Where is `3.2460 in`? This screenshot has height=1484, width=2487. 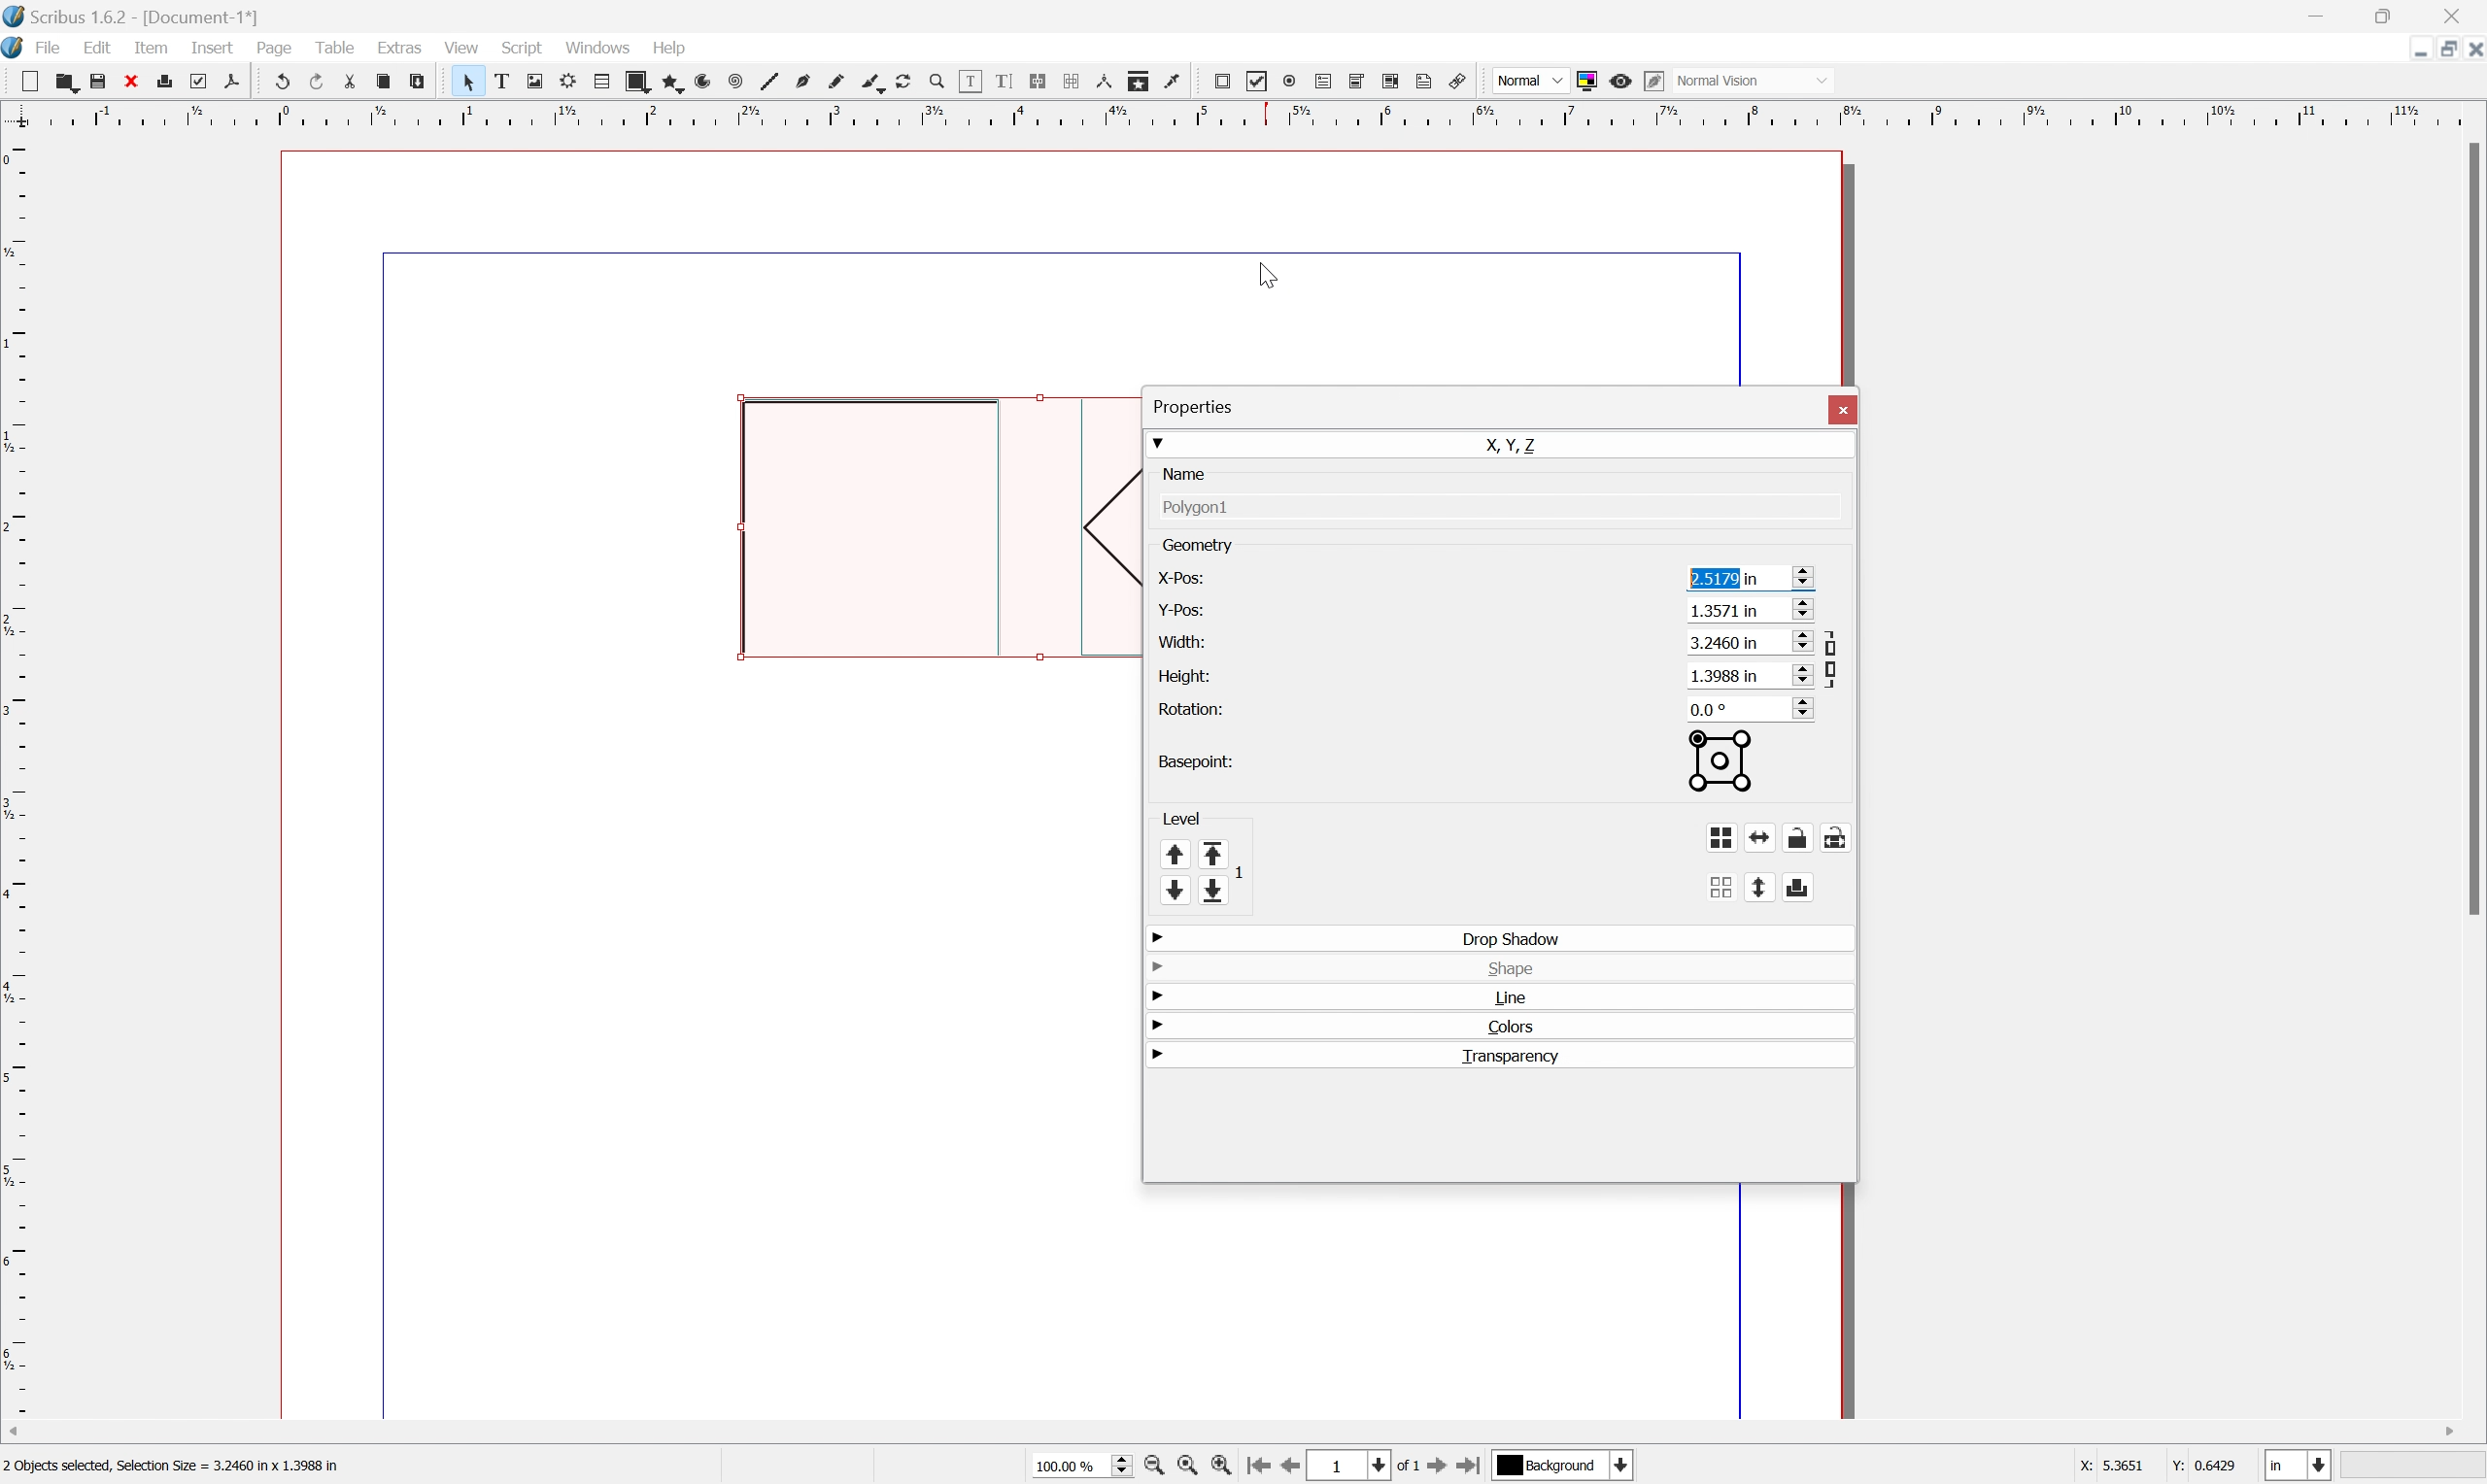
3.2460 in is located at coordinates (1743, 641).